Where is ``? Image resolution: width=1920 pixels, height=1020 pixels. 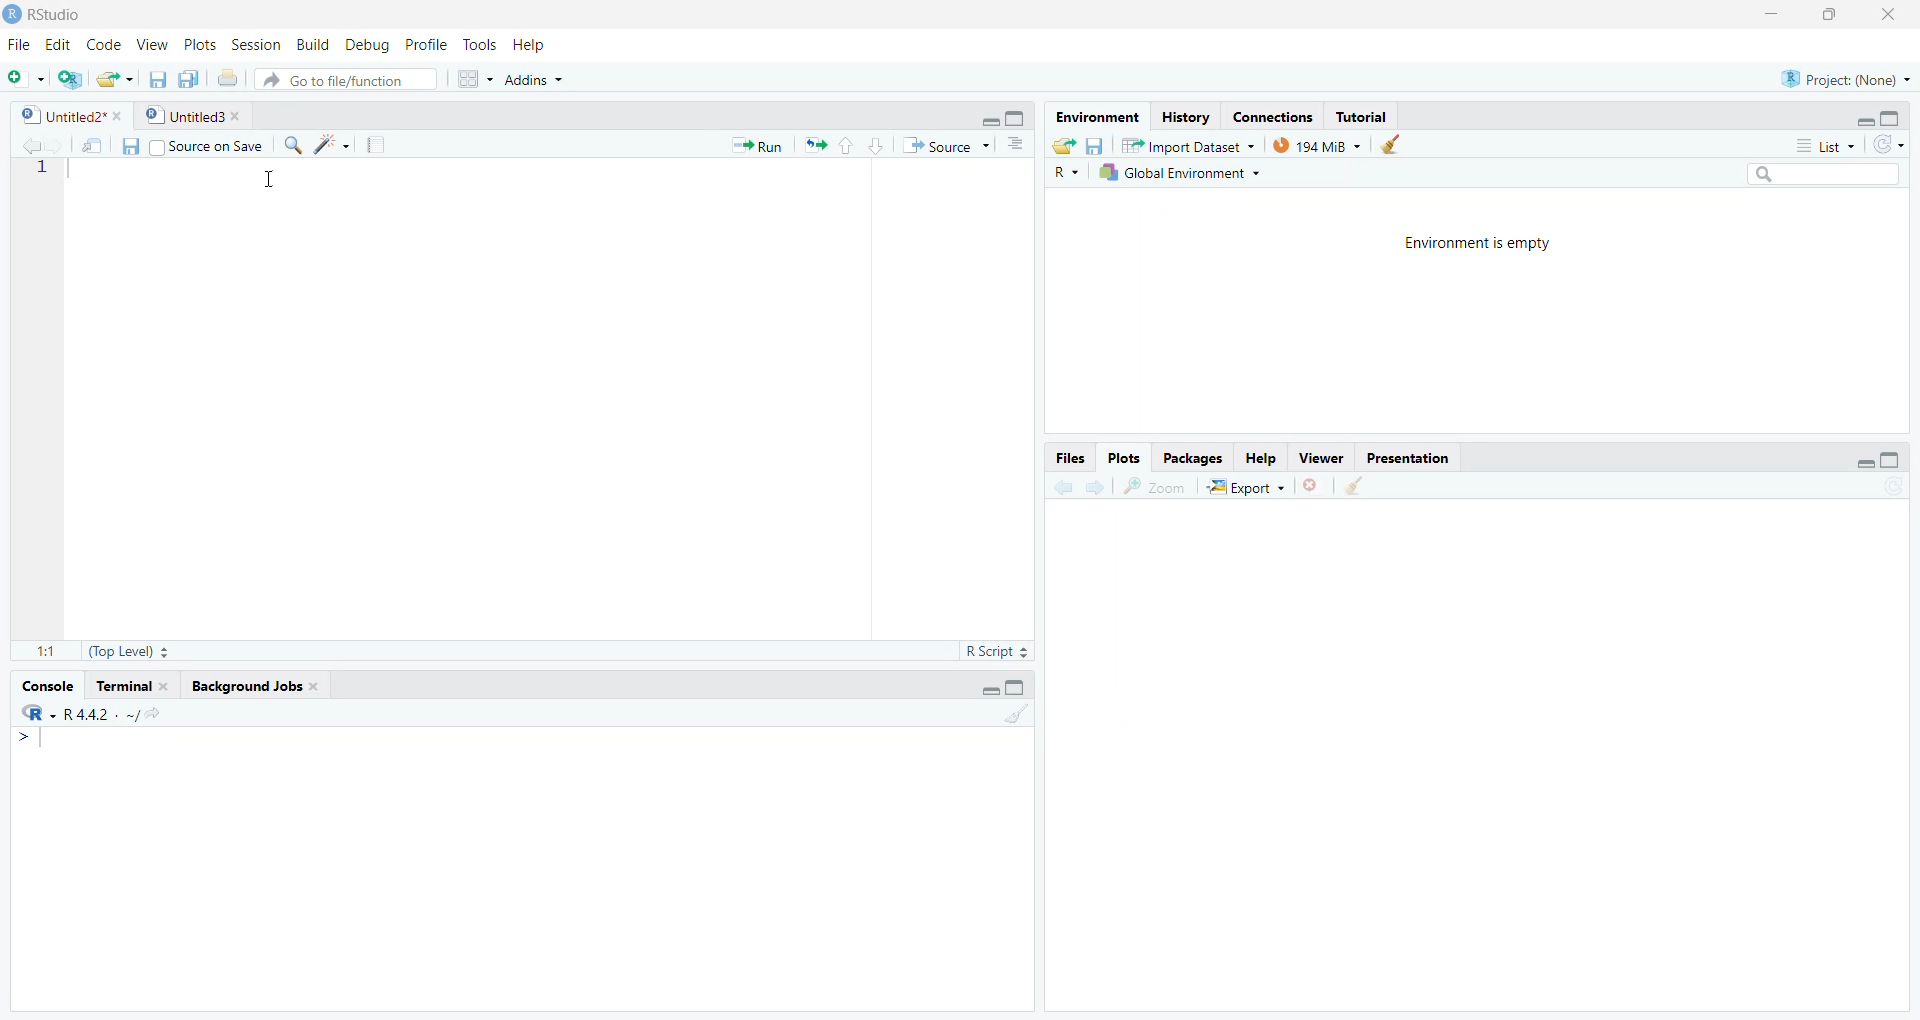
 is located at coordinates (1066, 173).